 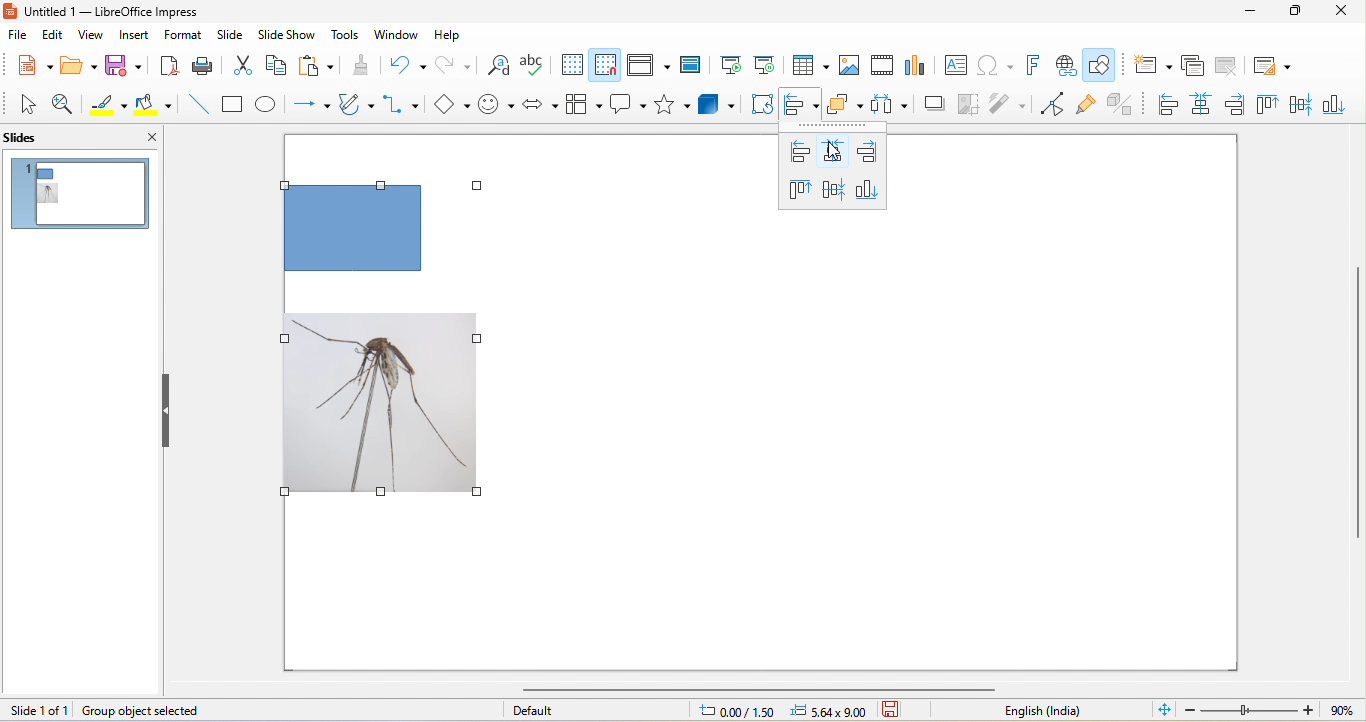 What do you see at coordinates (765, 689) in the screenshot?
I see `horizontal scroll bar` at bounding box center [765, 689].